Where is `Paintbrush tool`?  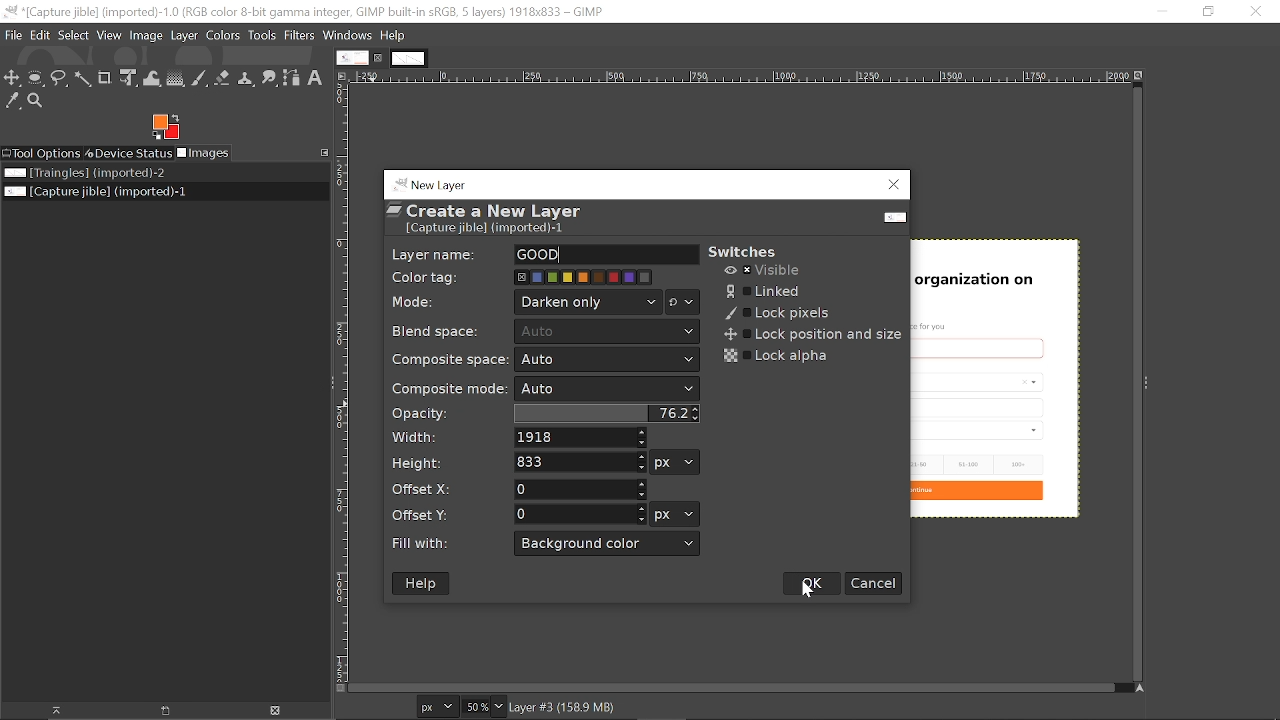
Paintbrush tool is located at coordinates (199, 79).